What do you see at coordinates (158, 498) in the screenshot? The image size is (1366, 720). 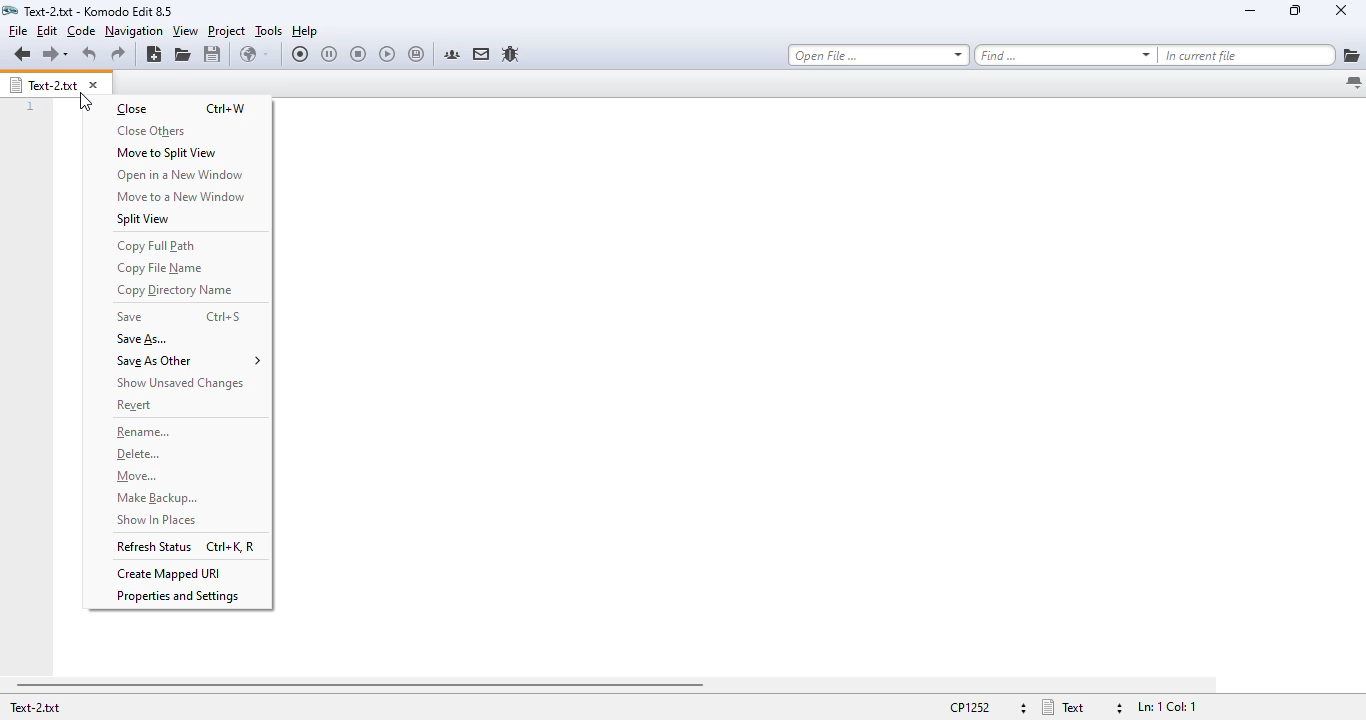 I see `make backup` at bounding box center [158, 498].